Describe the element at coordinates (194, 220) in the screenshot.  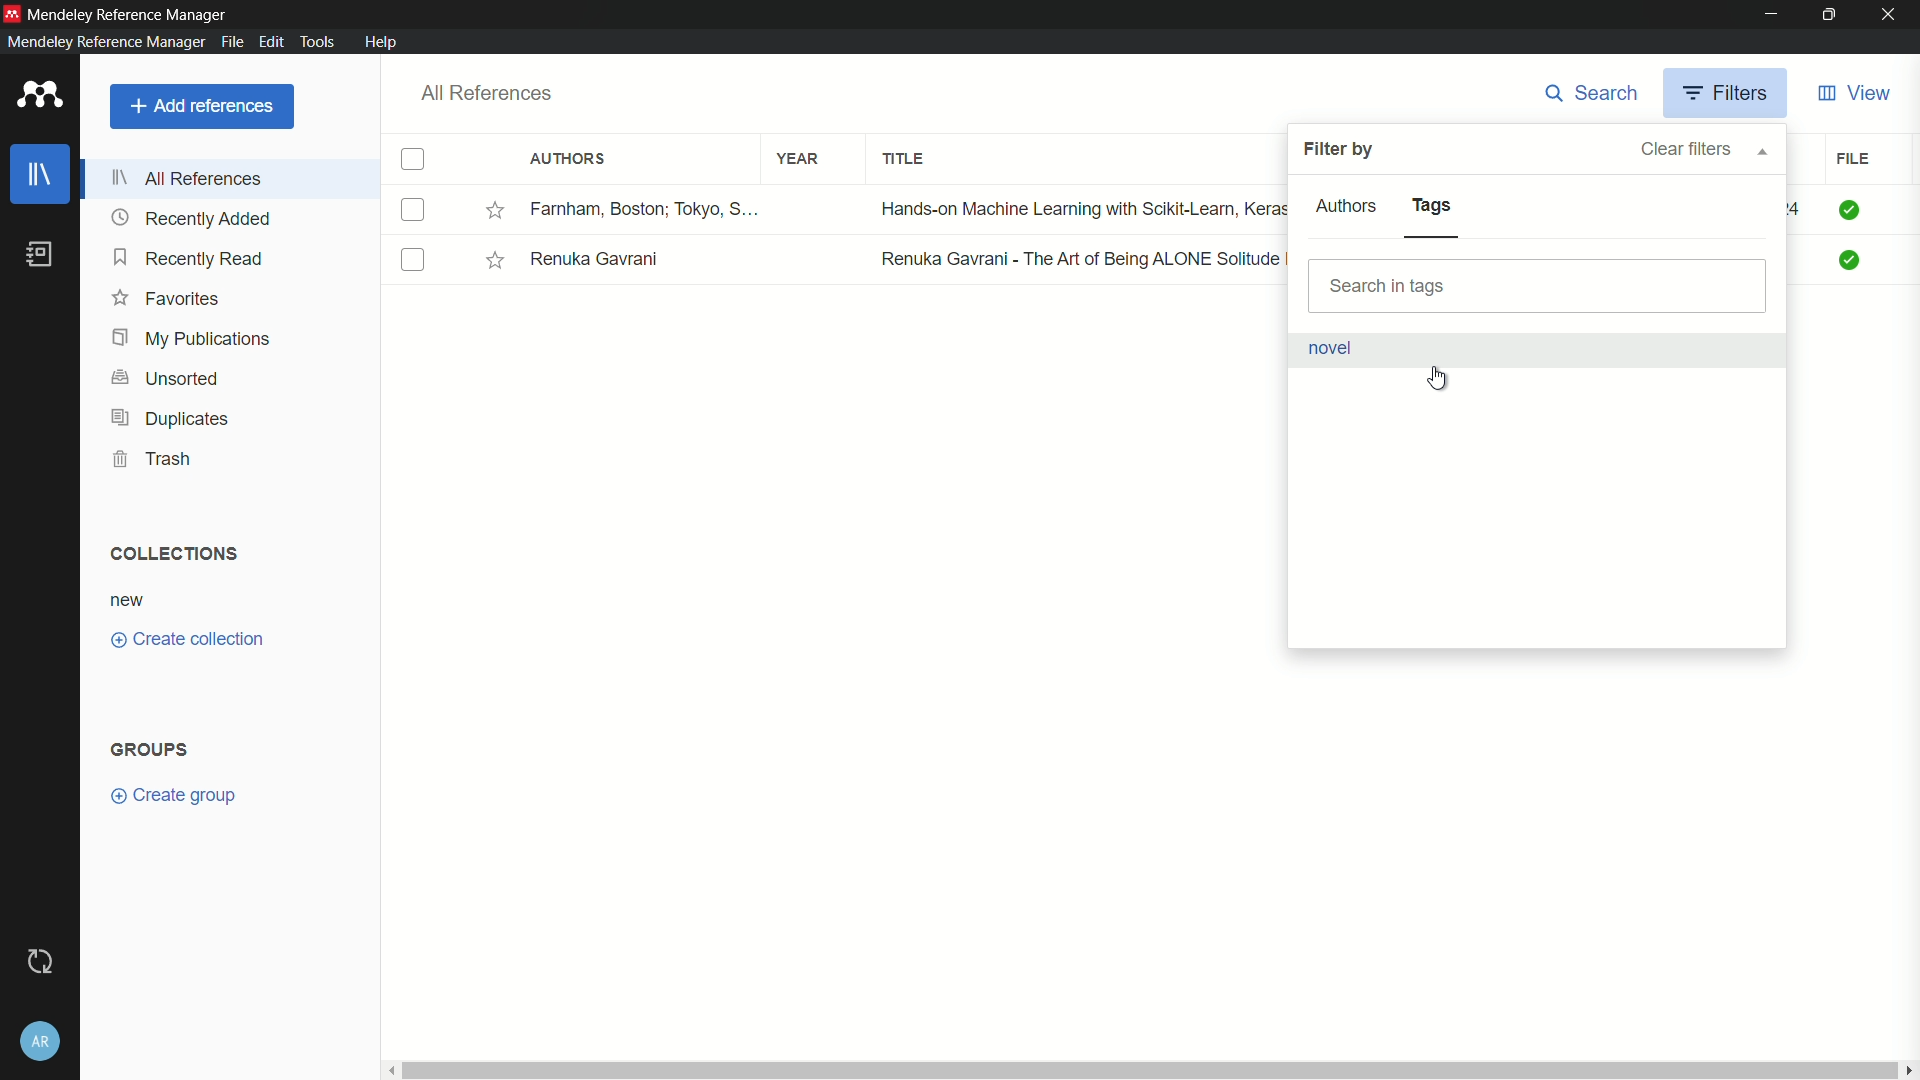
I see `recently added` at that location.